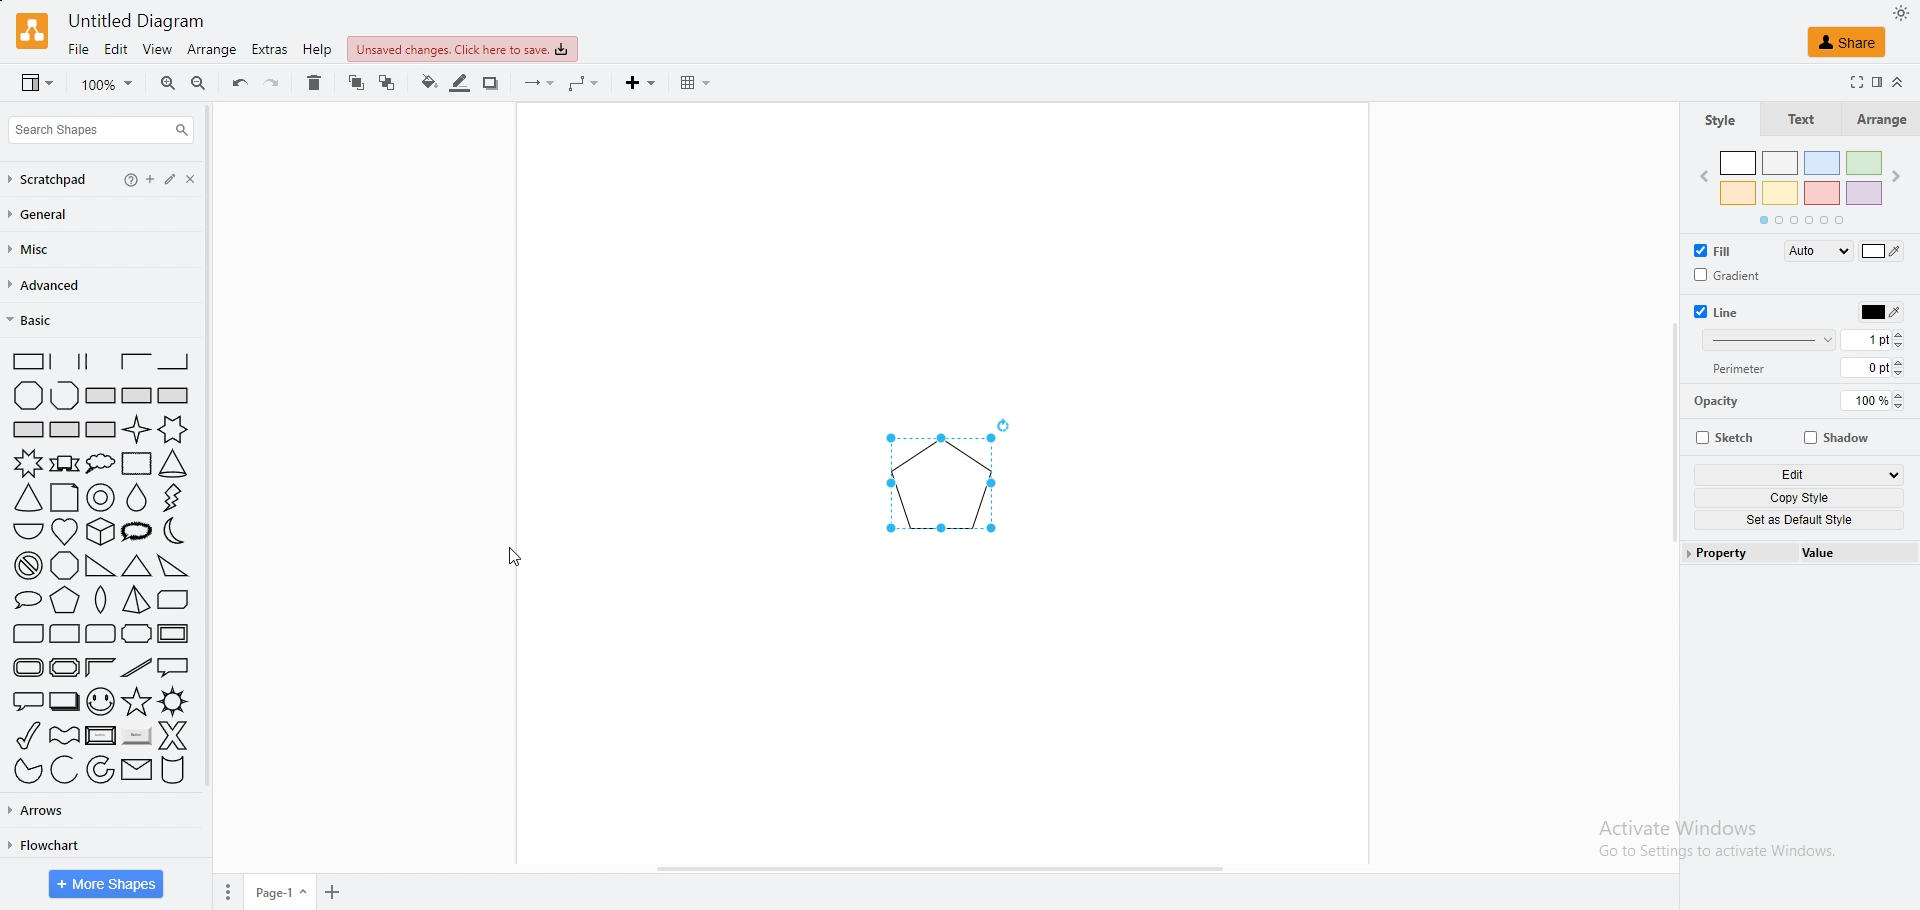 The width and height of the screenshot is (1920, 910). What do you see at coordinates (1847, 41) in the screenshot?
I see `share button` at bounding box center [1847, 41].